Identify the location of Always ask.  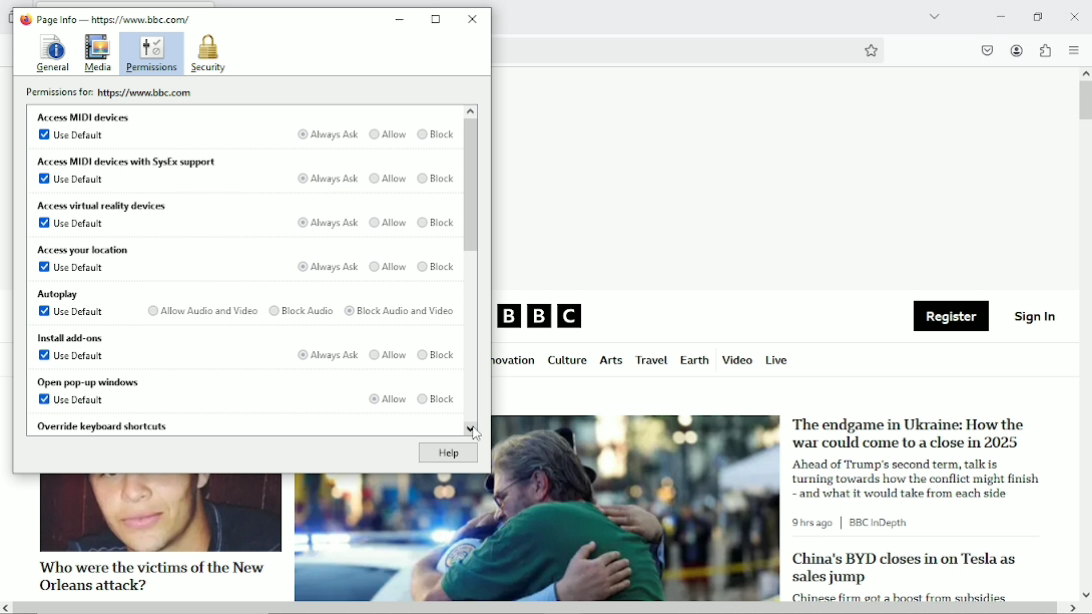
(328, 133).